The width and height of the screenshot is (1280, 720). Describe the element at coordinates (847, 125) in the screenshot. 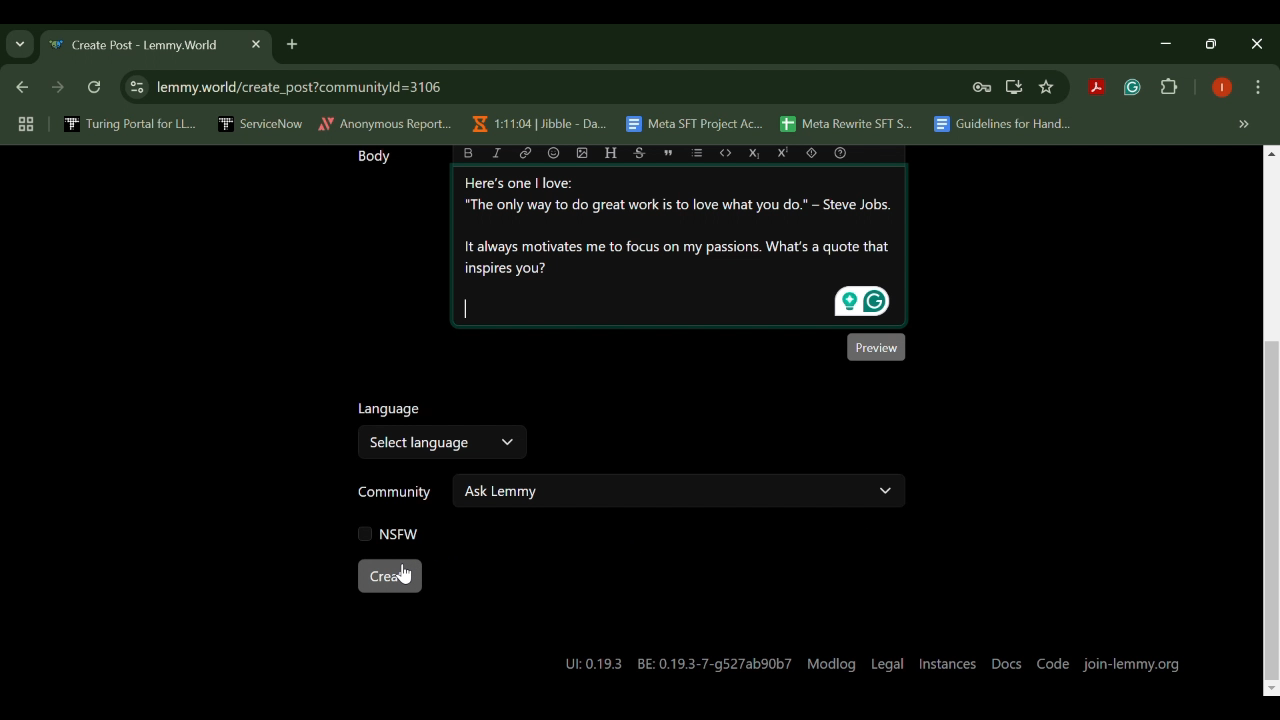

I see `Meta Rewrite SFT S...` at that location.